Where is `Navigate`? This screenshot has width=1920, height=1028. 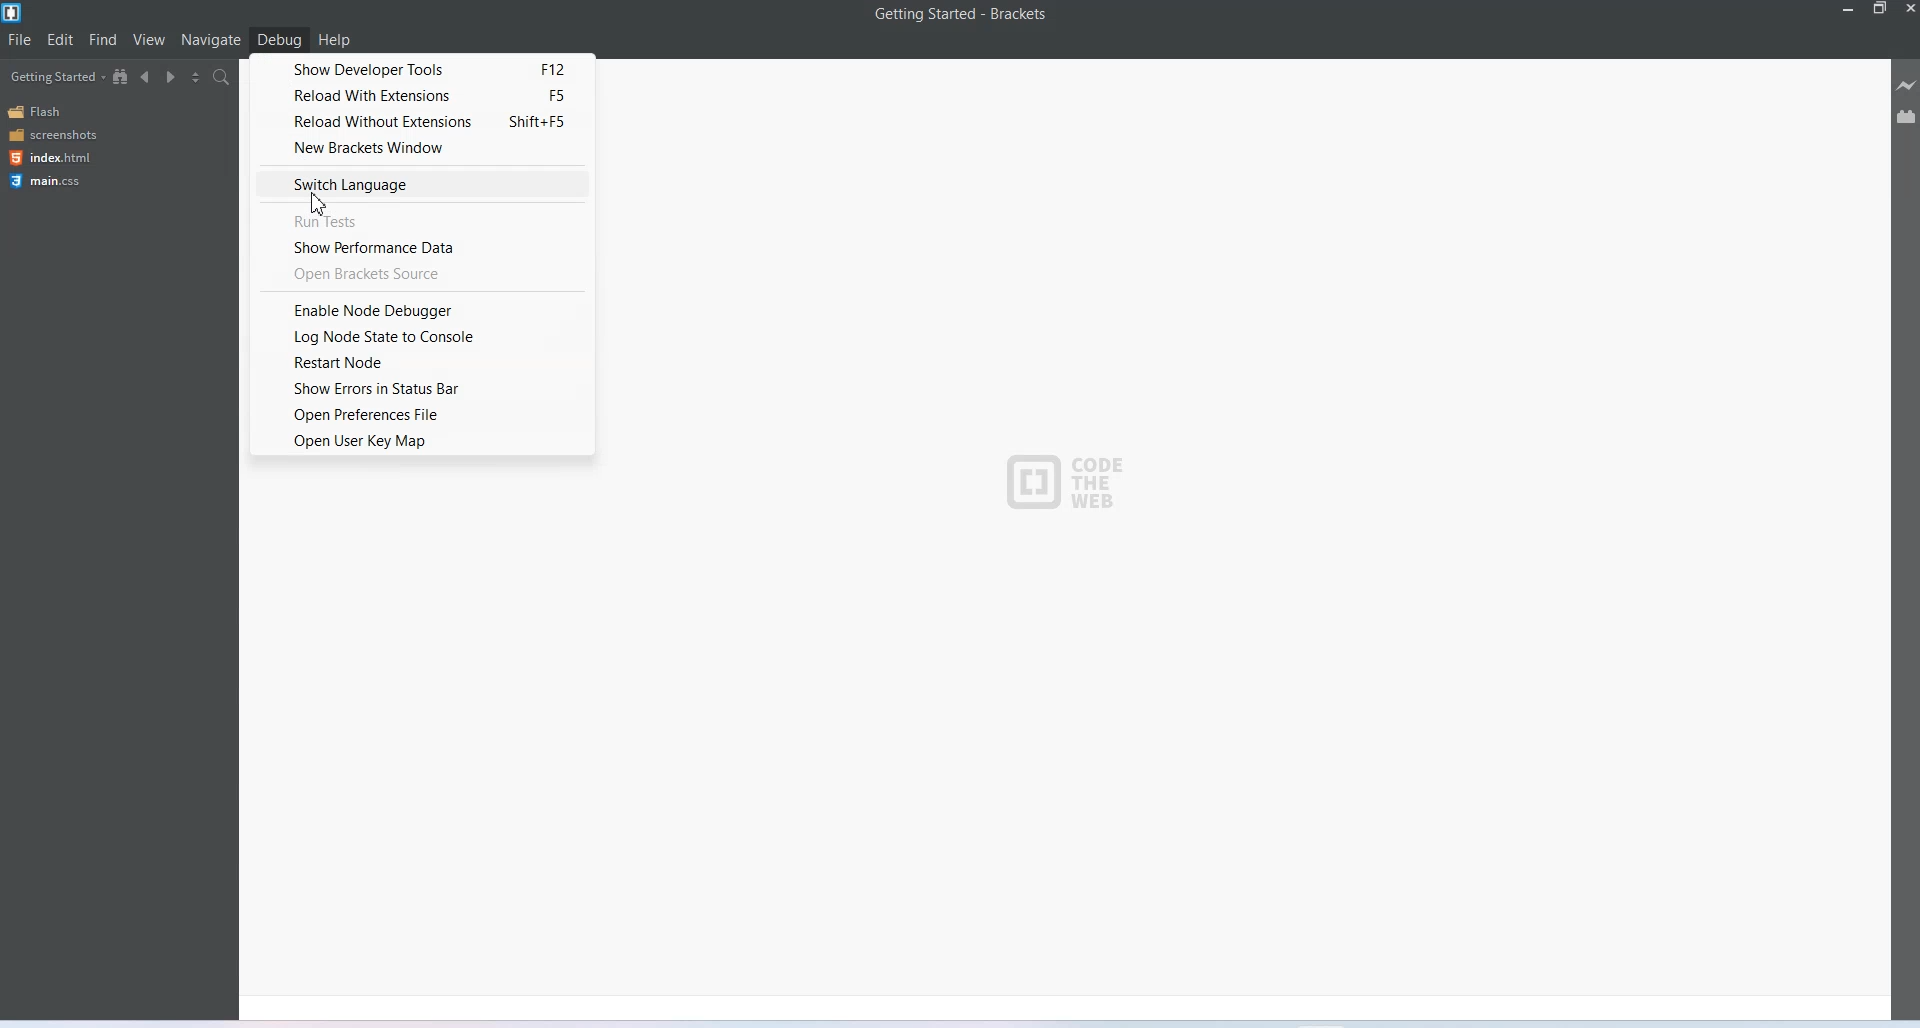
Navigate is located at coordinates (211, 41).